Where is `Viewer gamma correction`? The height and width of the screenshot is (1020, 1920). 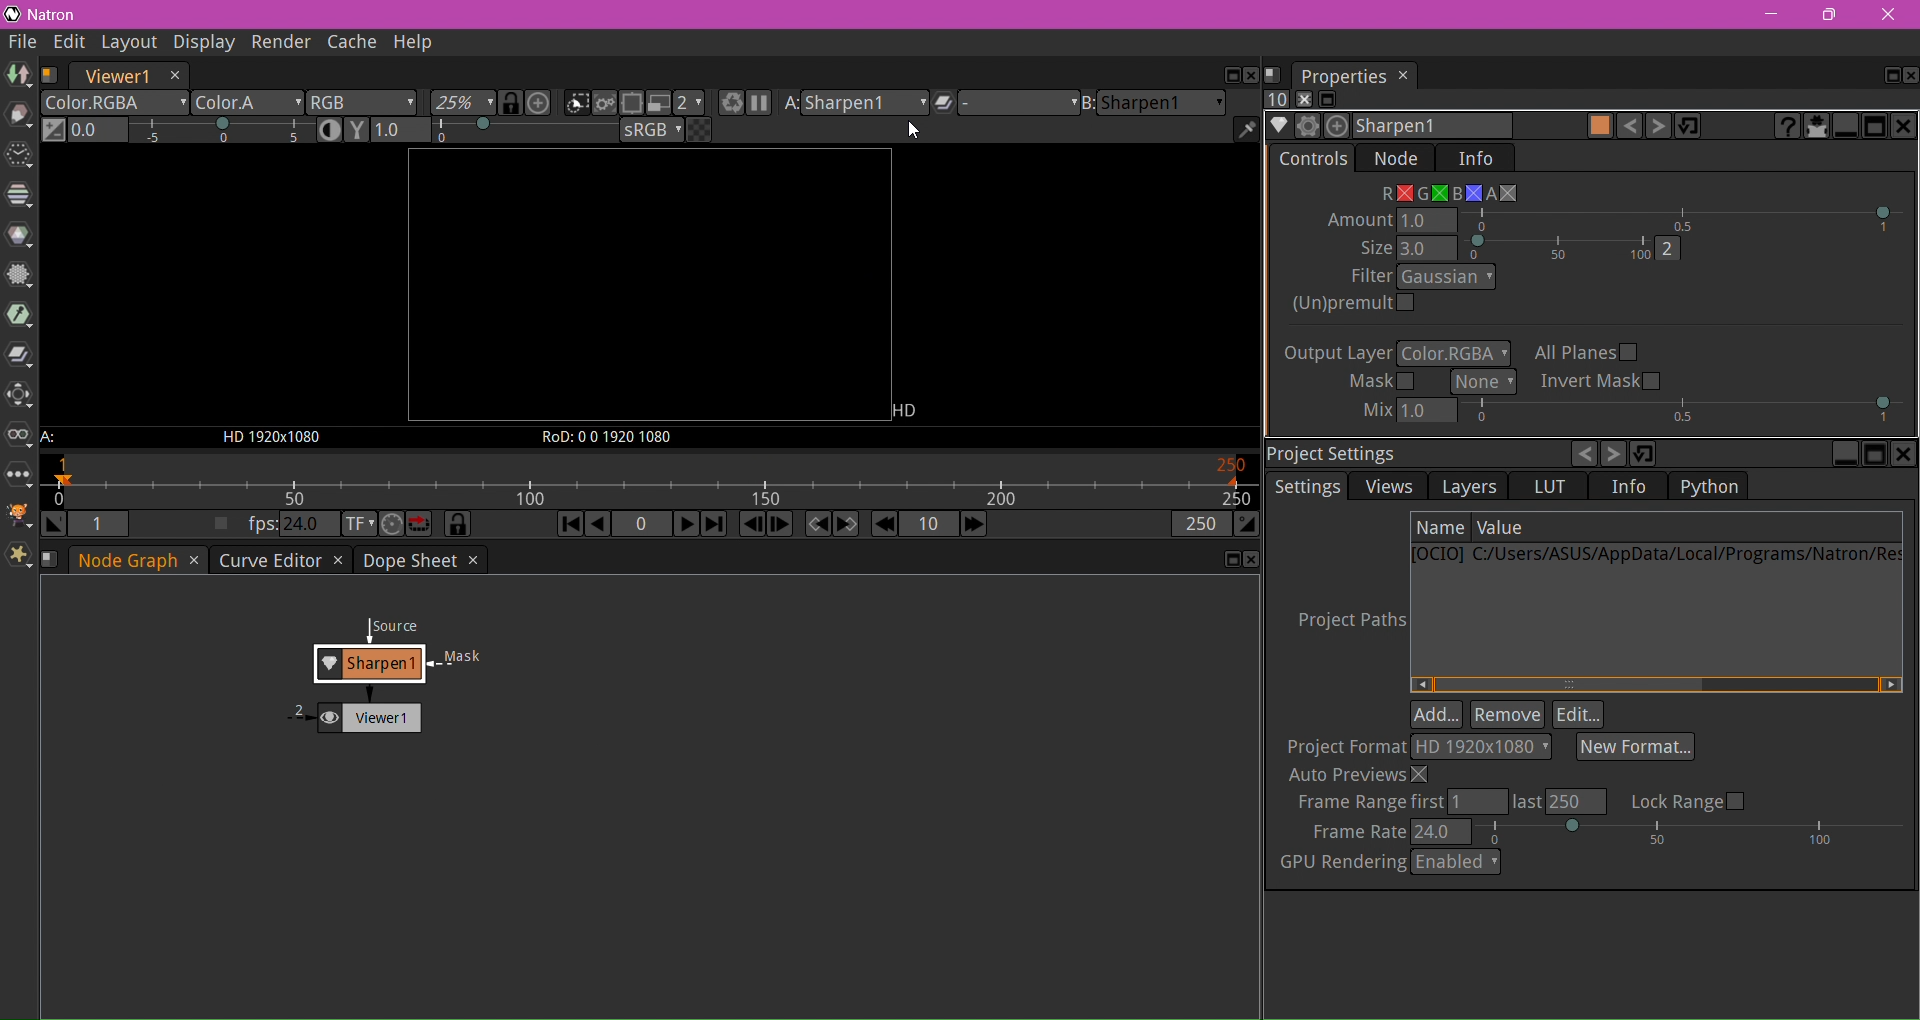
Viewer gamma correction is located at coordinates (357, 130).